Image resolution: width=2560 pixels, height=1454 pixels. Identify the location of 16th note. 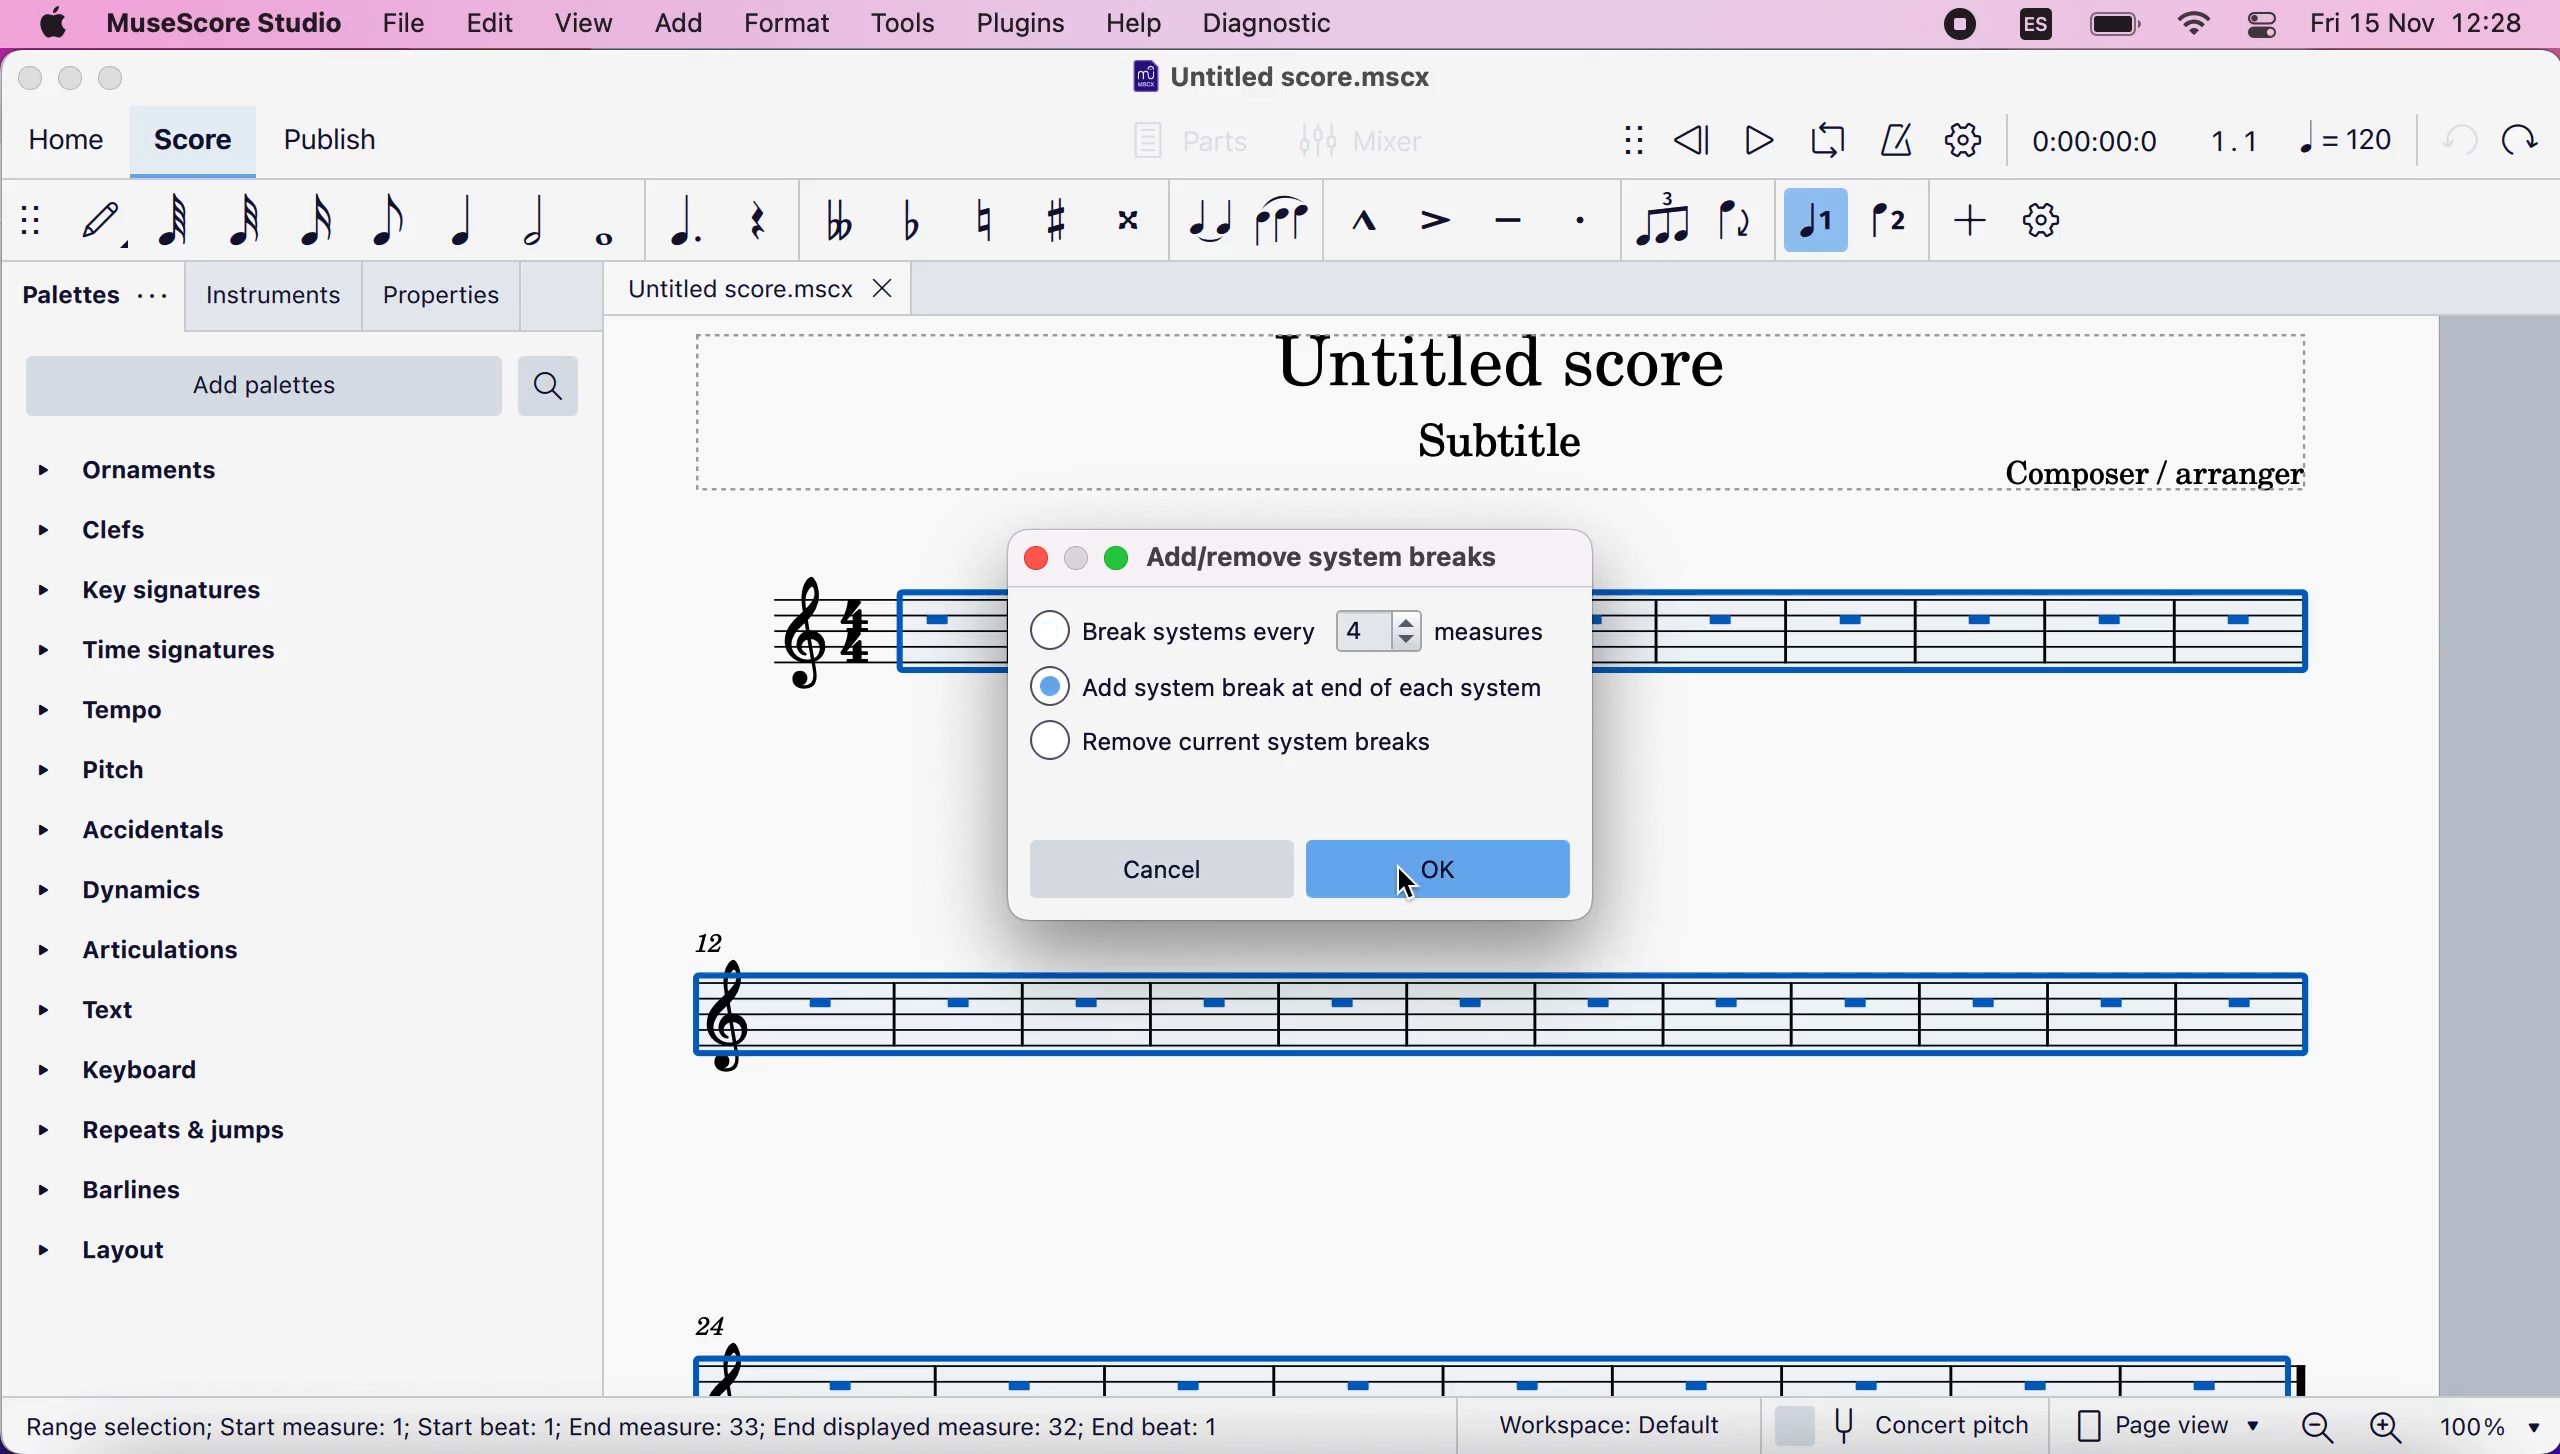
(312, 222).